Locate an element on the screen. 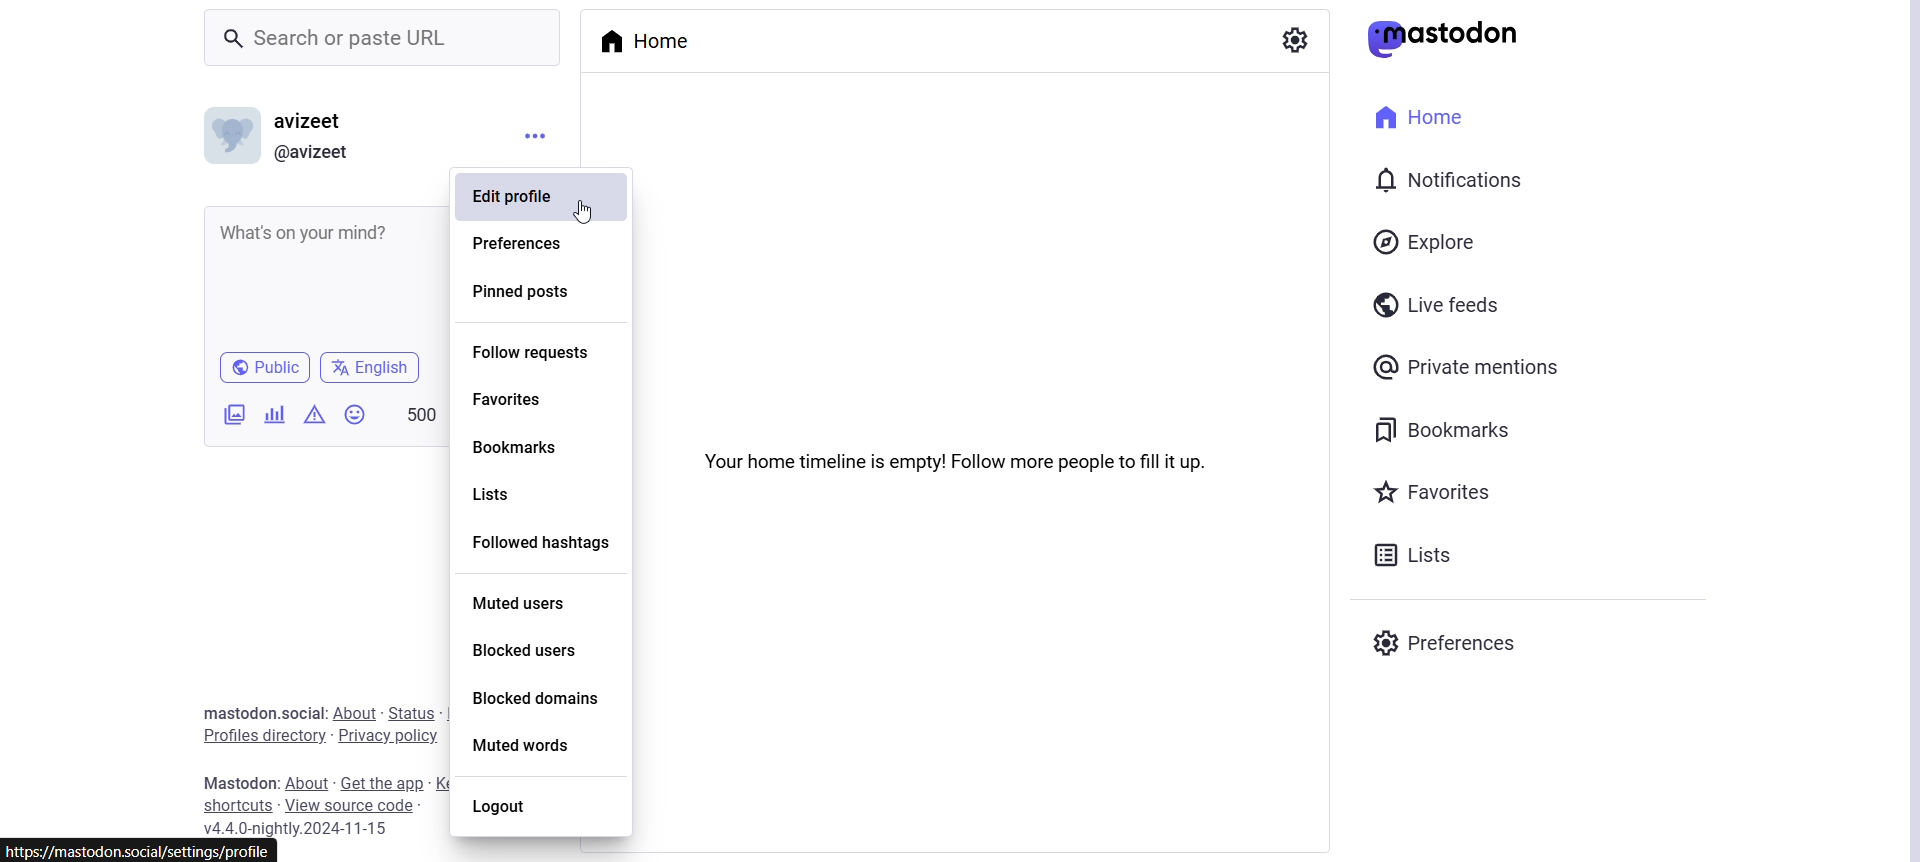 Image resolution: width=1920 pixels, height=862 pixels. About is located at coordinates (307, 784).